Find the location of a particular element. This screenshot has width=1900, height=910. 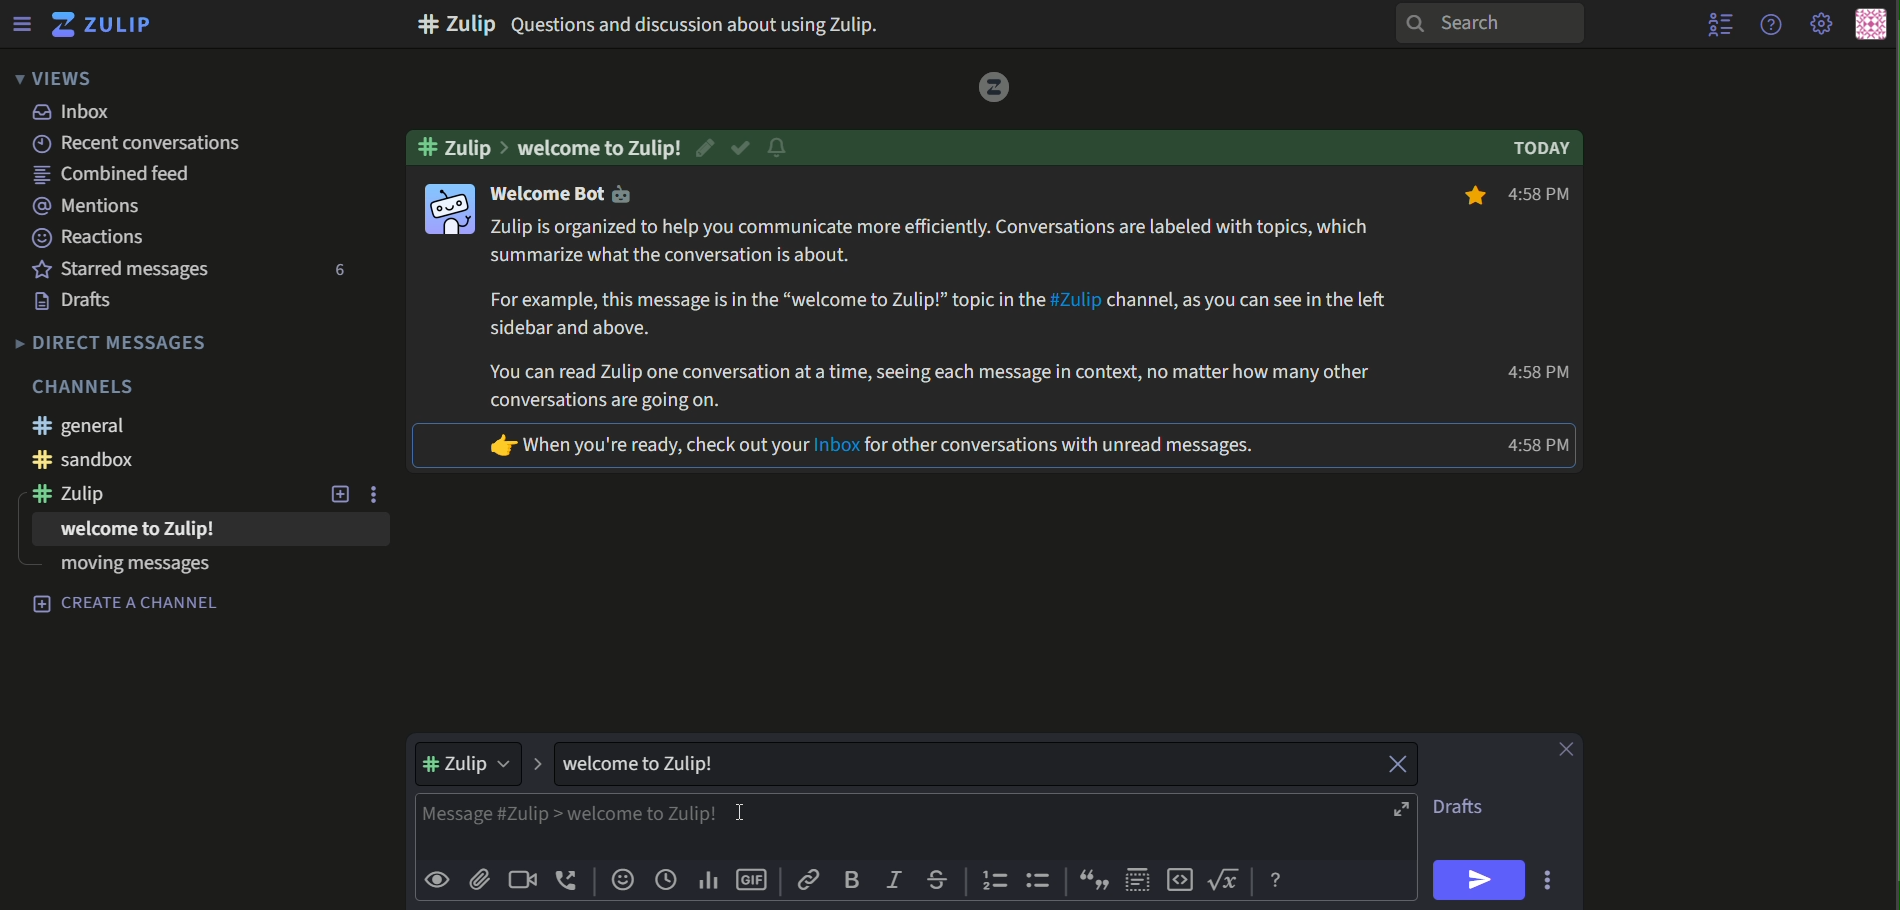

text is located at coordinates (122, 176).